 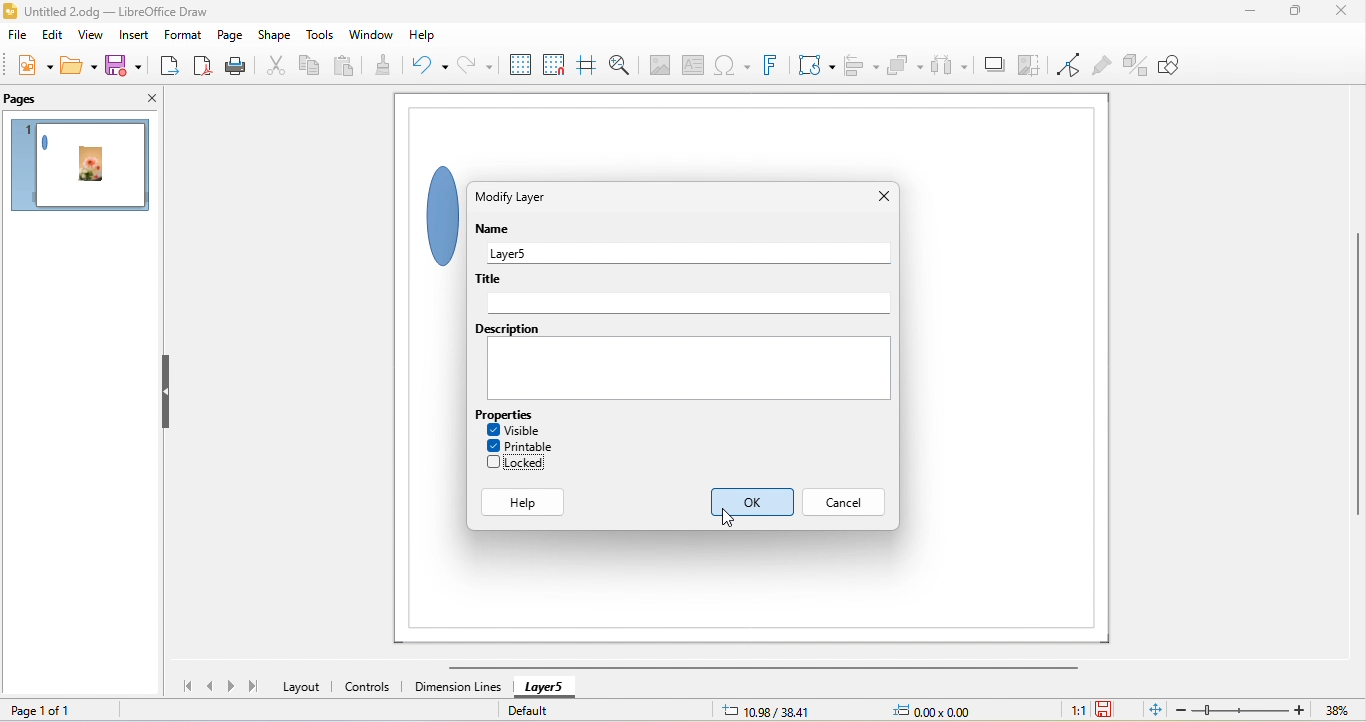 What do you see at coordinates (903, 64) in the screenshot?
I see `arrange` at bounding box center [903, 64].